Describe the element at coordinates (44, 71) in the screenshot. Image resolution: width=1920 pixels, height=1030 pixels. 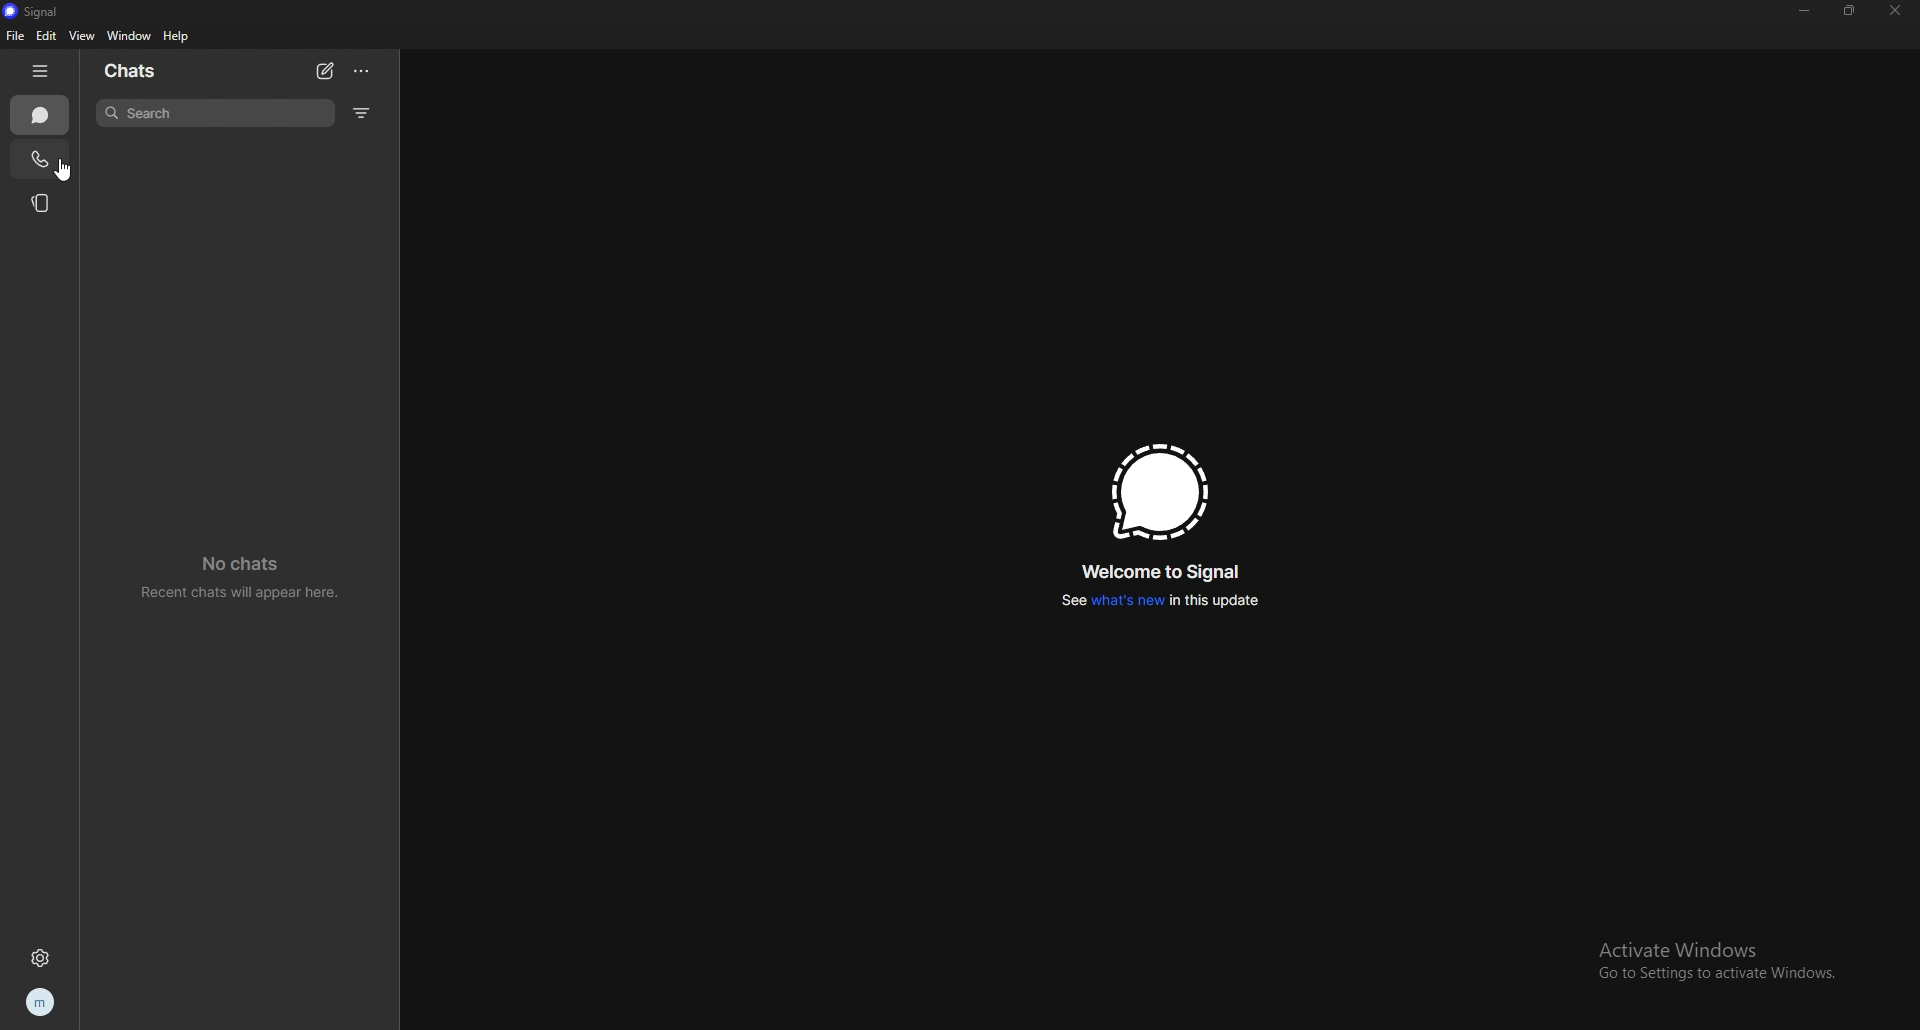
I see `hide tab` at that location.